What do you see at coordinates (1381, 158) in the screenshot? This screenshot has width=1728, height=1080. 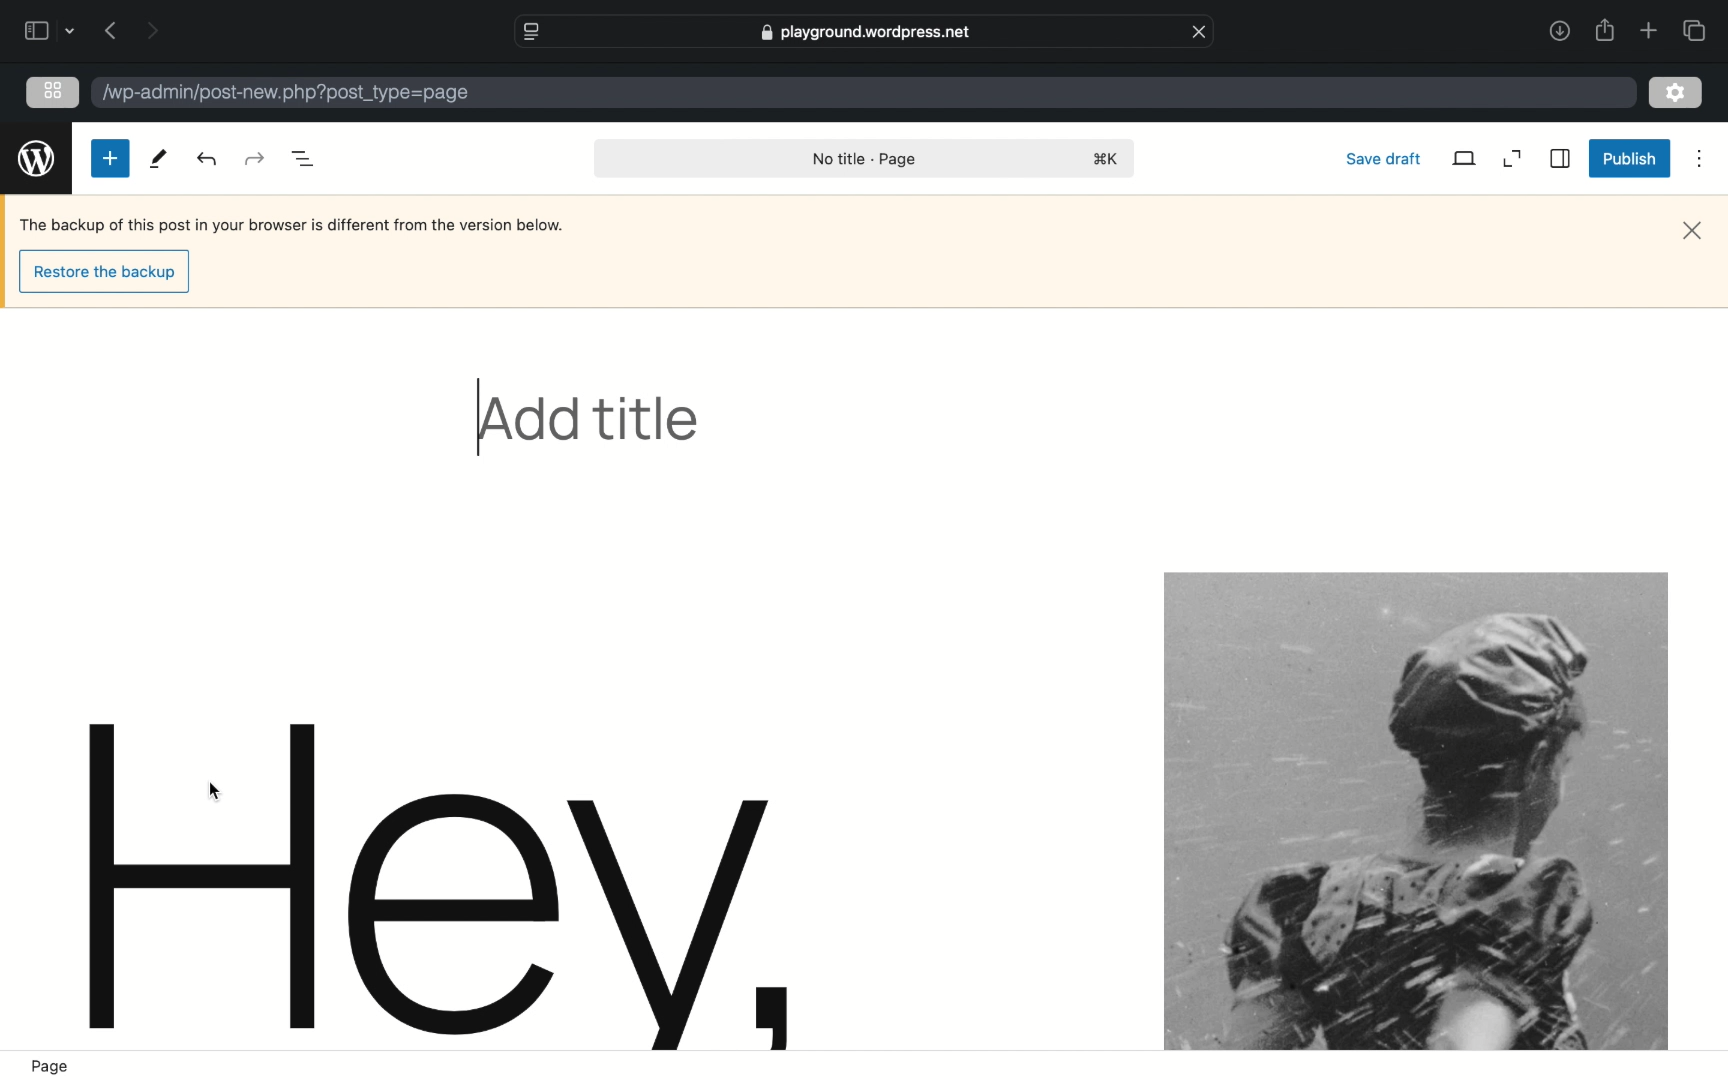 I see `save draft` at bounding box center [1381, 158].